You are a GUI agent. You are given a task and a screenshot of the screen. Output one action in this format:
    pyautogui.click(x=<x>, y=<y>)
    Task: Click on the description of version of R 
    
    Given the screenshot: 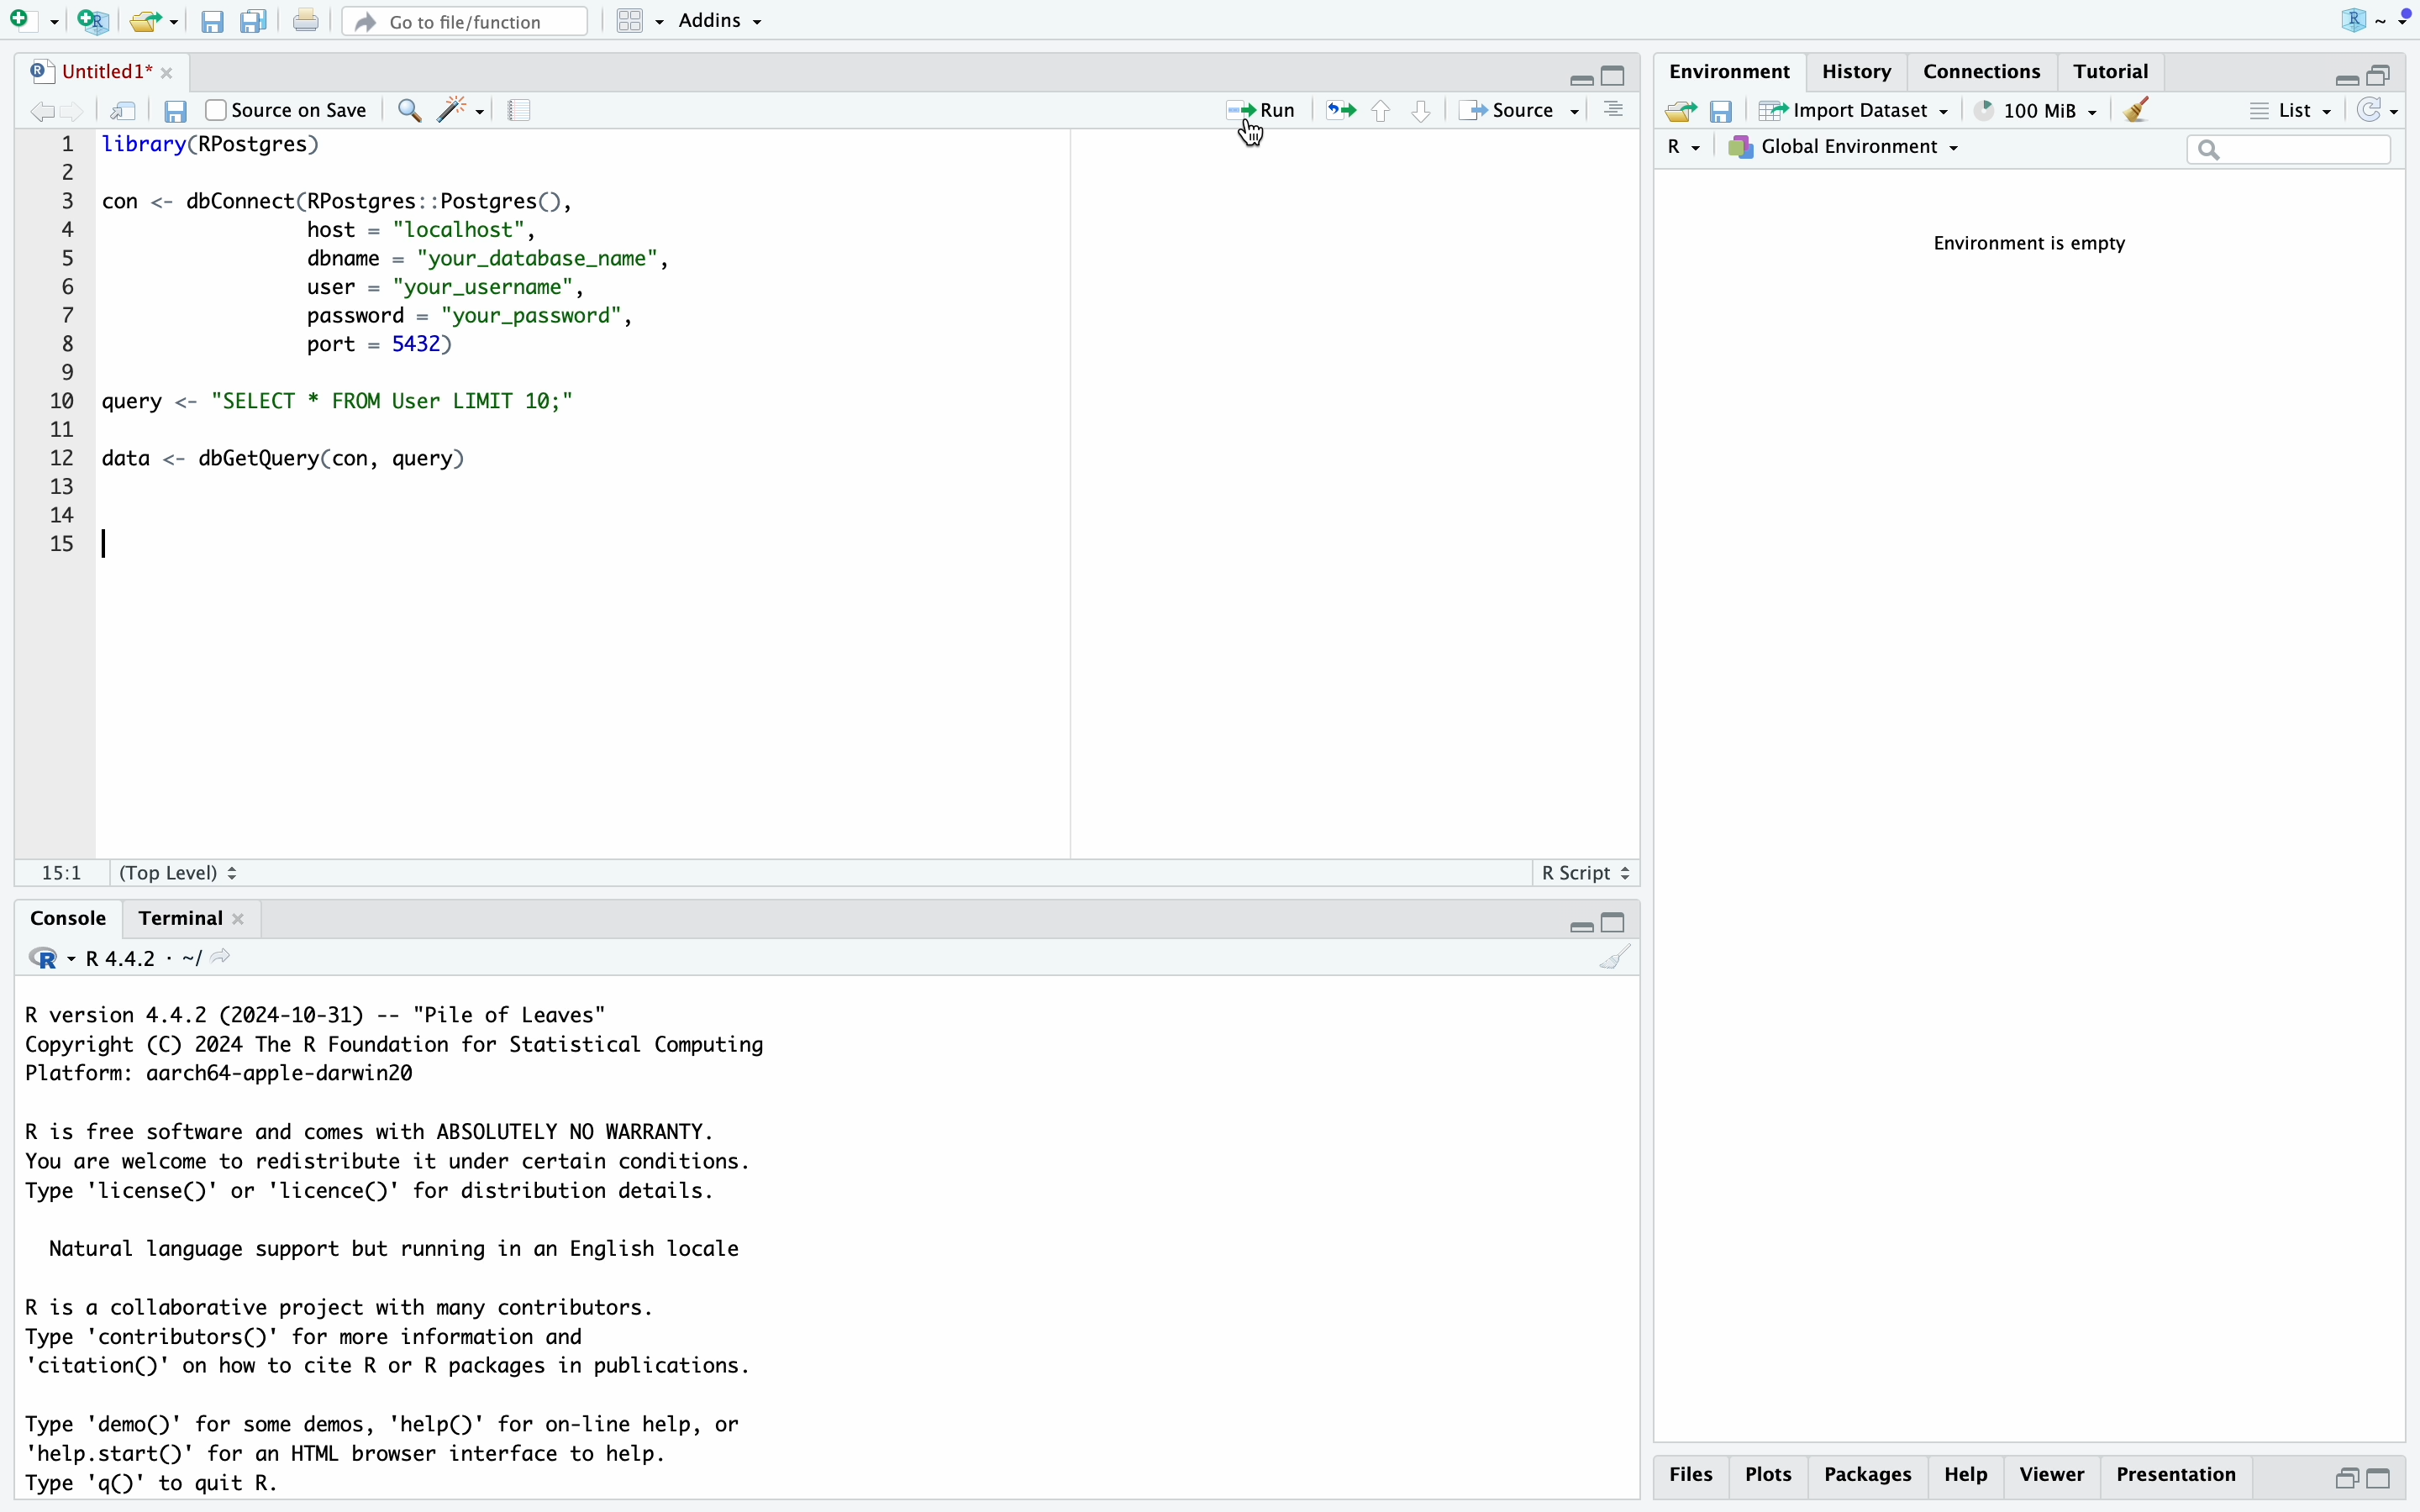 What is the action you would take?
    pyautogui.click(x=387, y=1042)
    